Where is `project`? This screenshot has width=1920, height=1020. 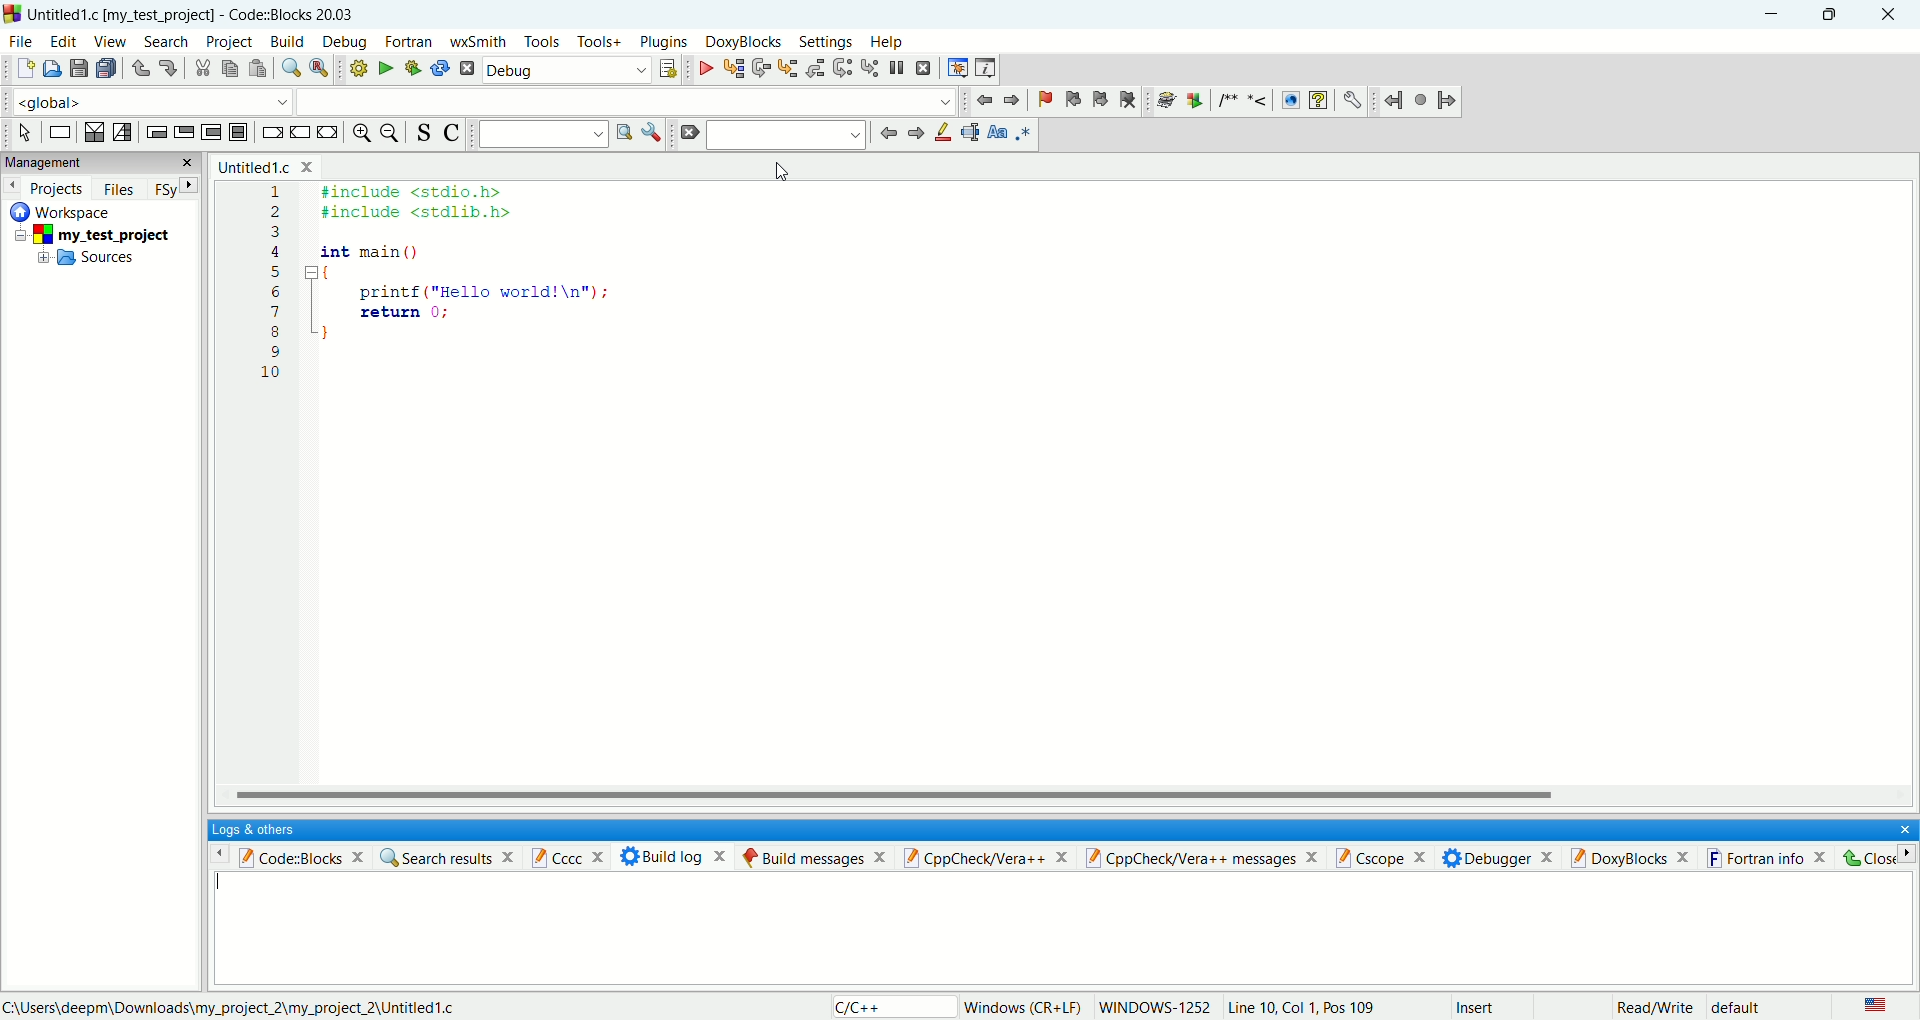
project is located at coordinates (228, 43).